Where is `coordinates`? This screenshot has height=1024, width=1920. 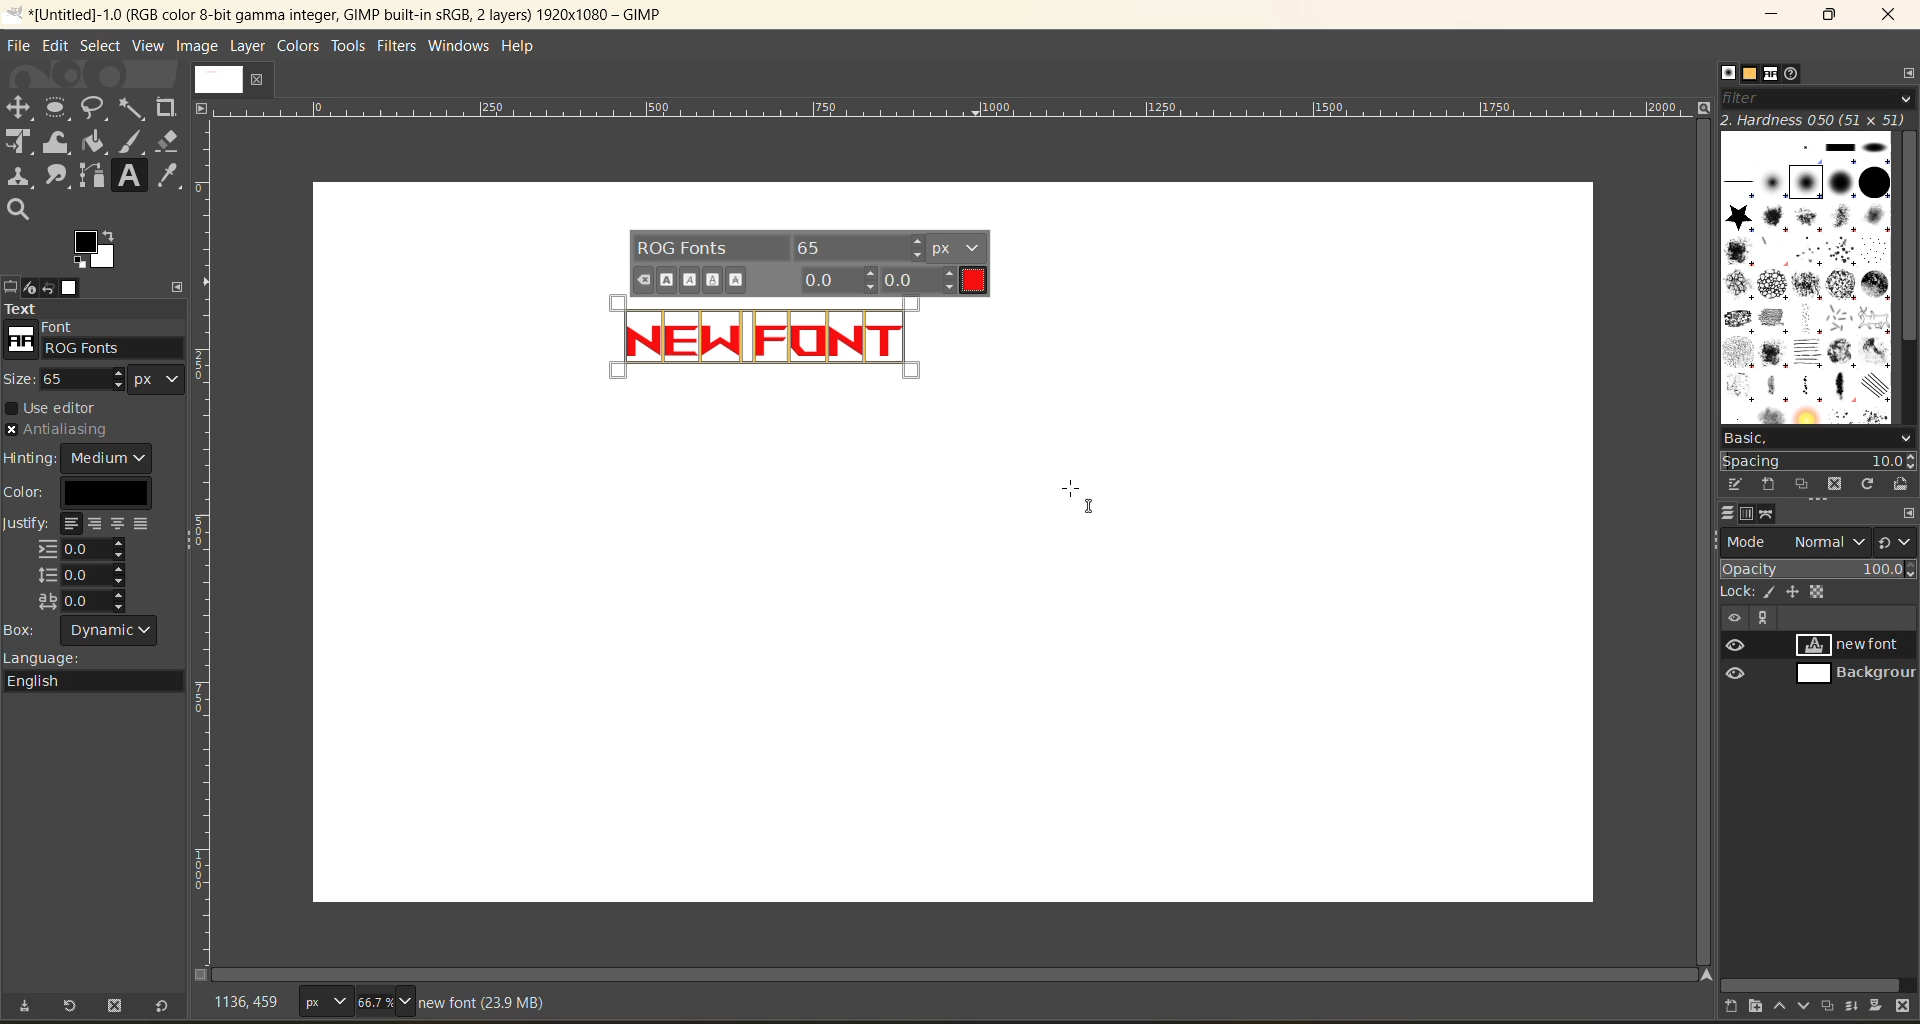 coordinates is located at coordinates (251, 999).